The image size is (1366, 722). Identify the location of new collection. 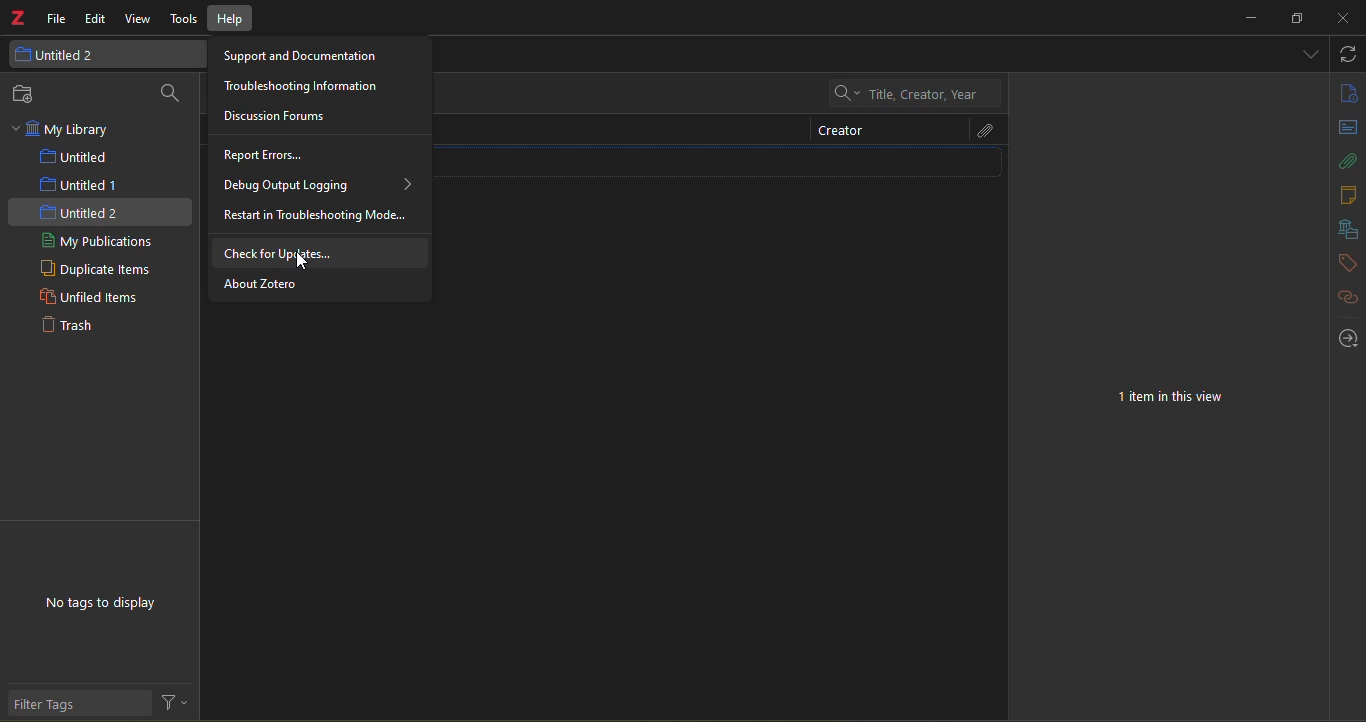
(28, 94).